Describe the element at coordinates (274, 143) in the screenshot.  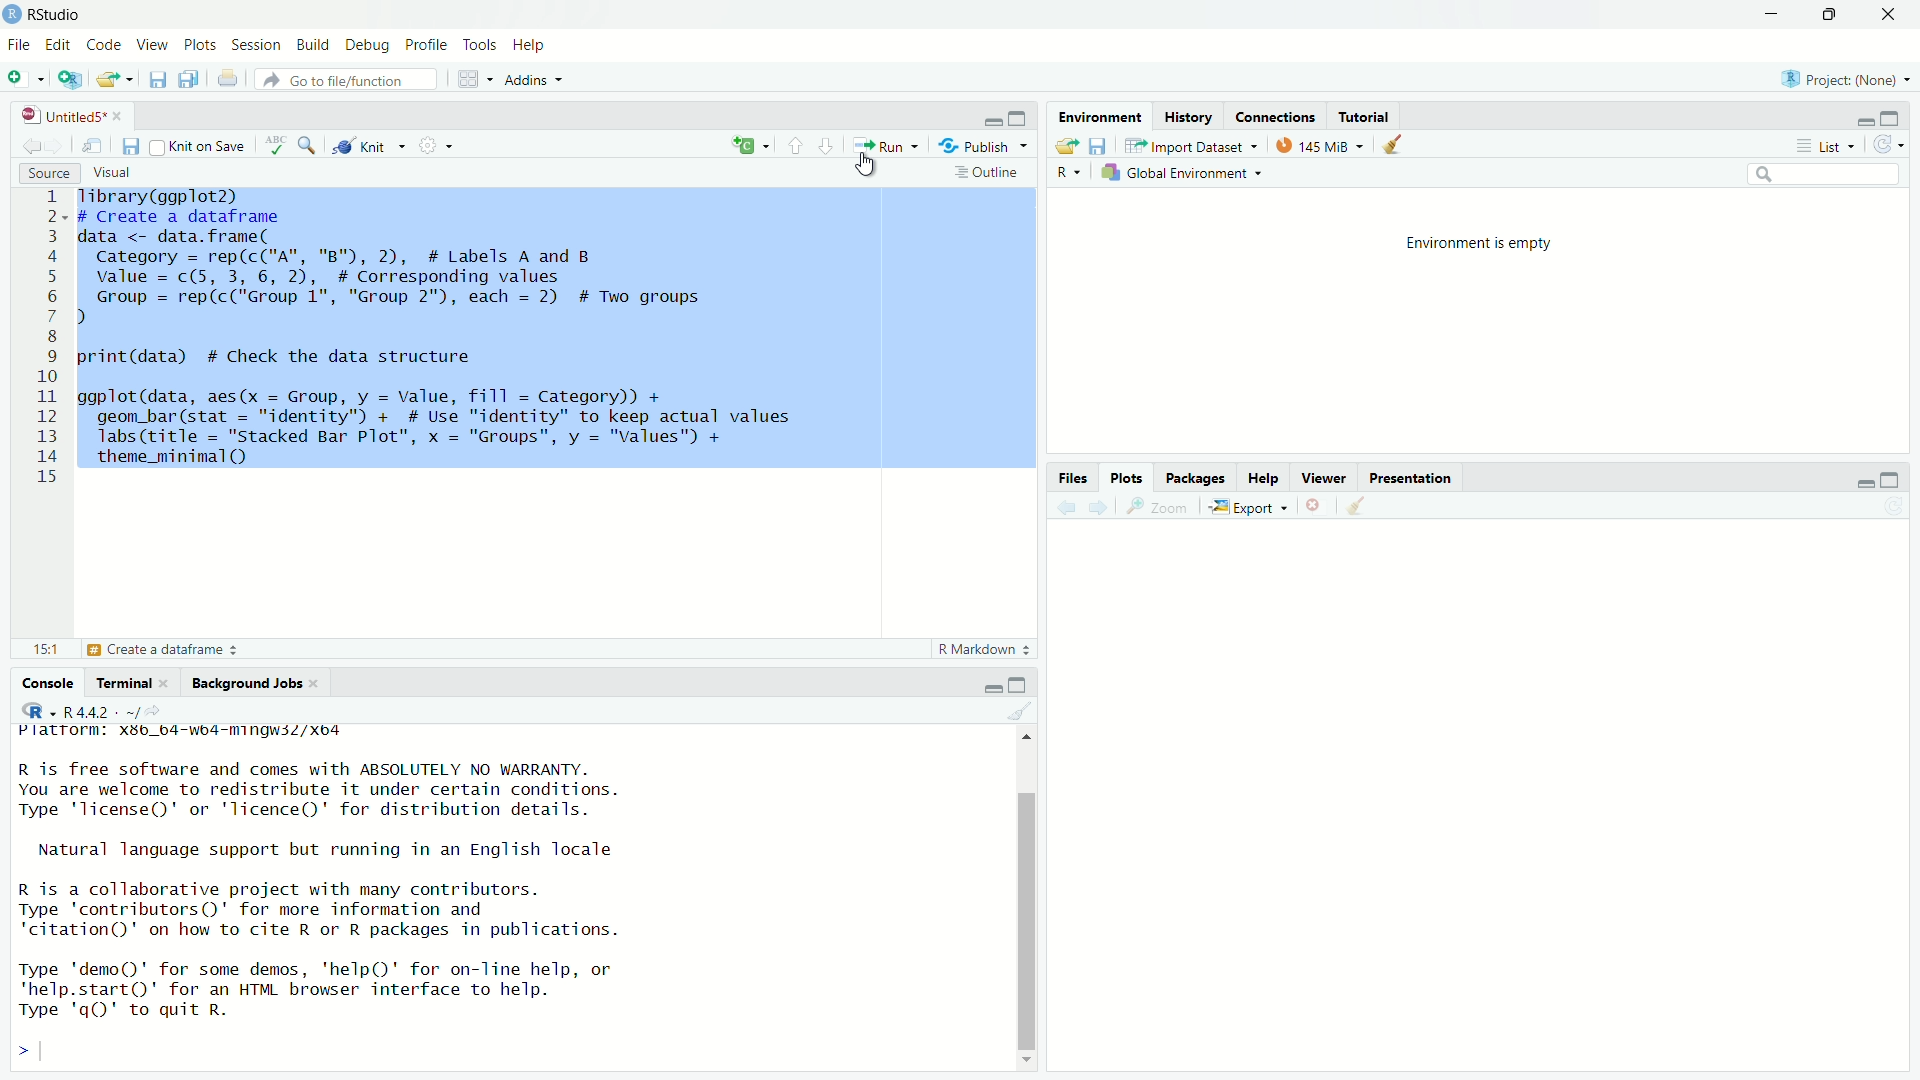
I see `Spell check` at that location.